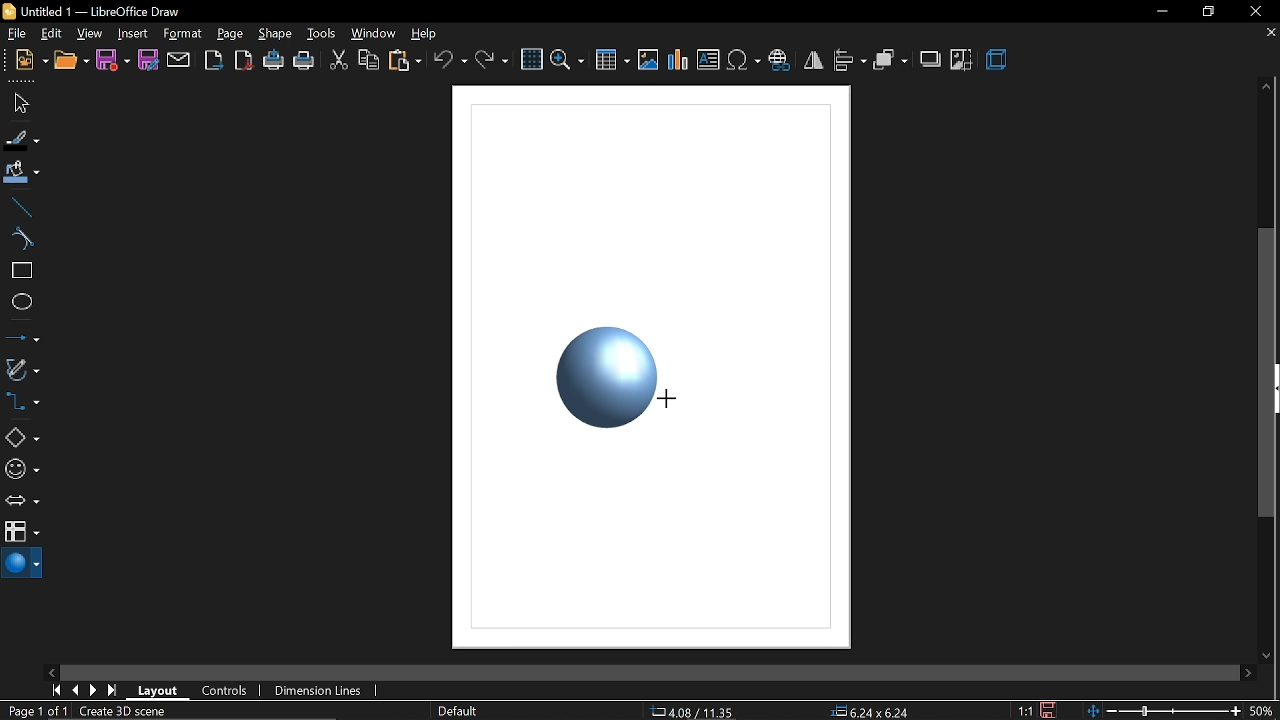  Describe the element at coordinates (930, 61) in the screenshot. I see `shadow` at that location.